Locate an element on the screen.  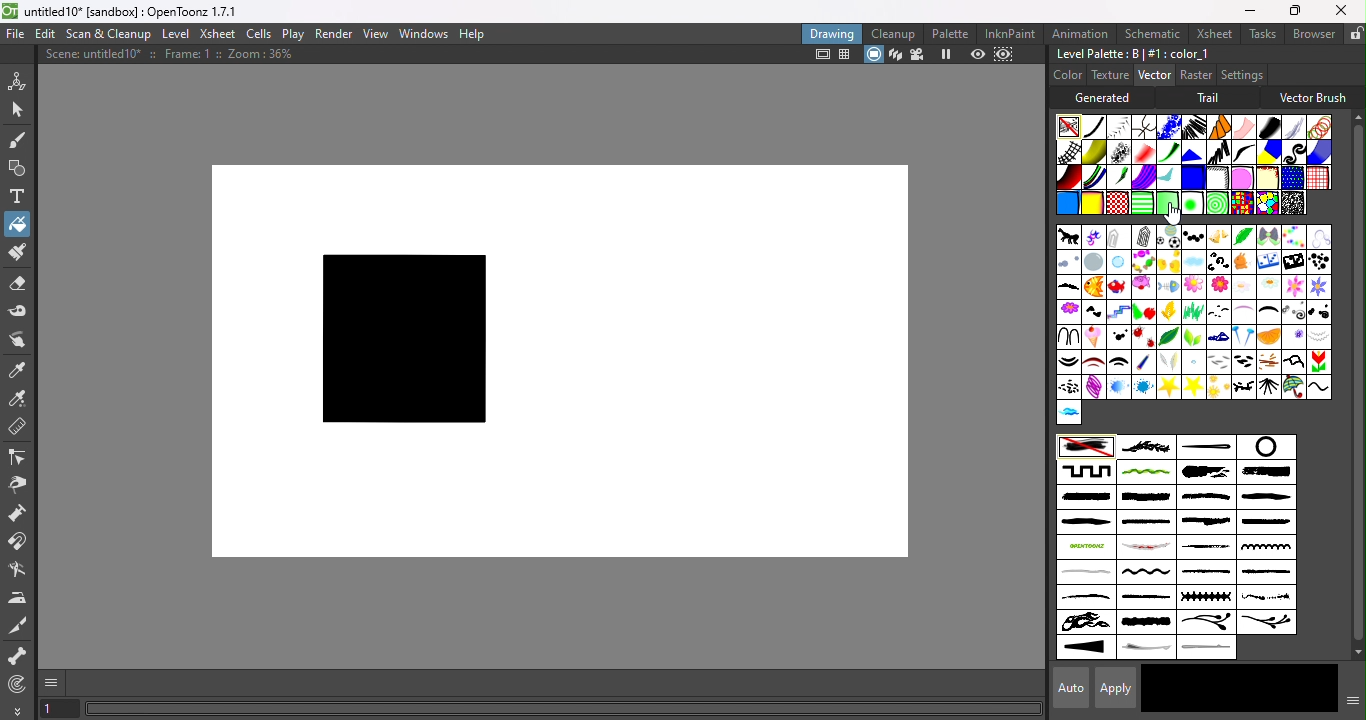
Buttonhole is located at coordinates (1206, 447).